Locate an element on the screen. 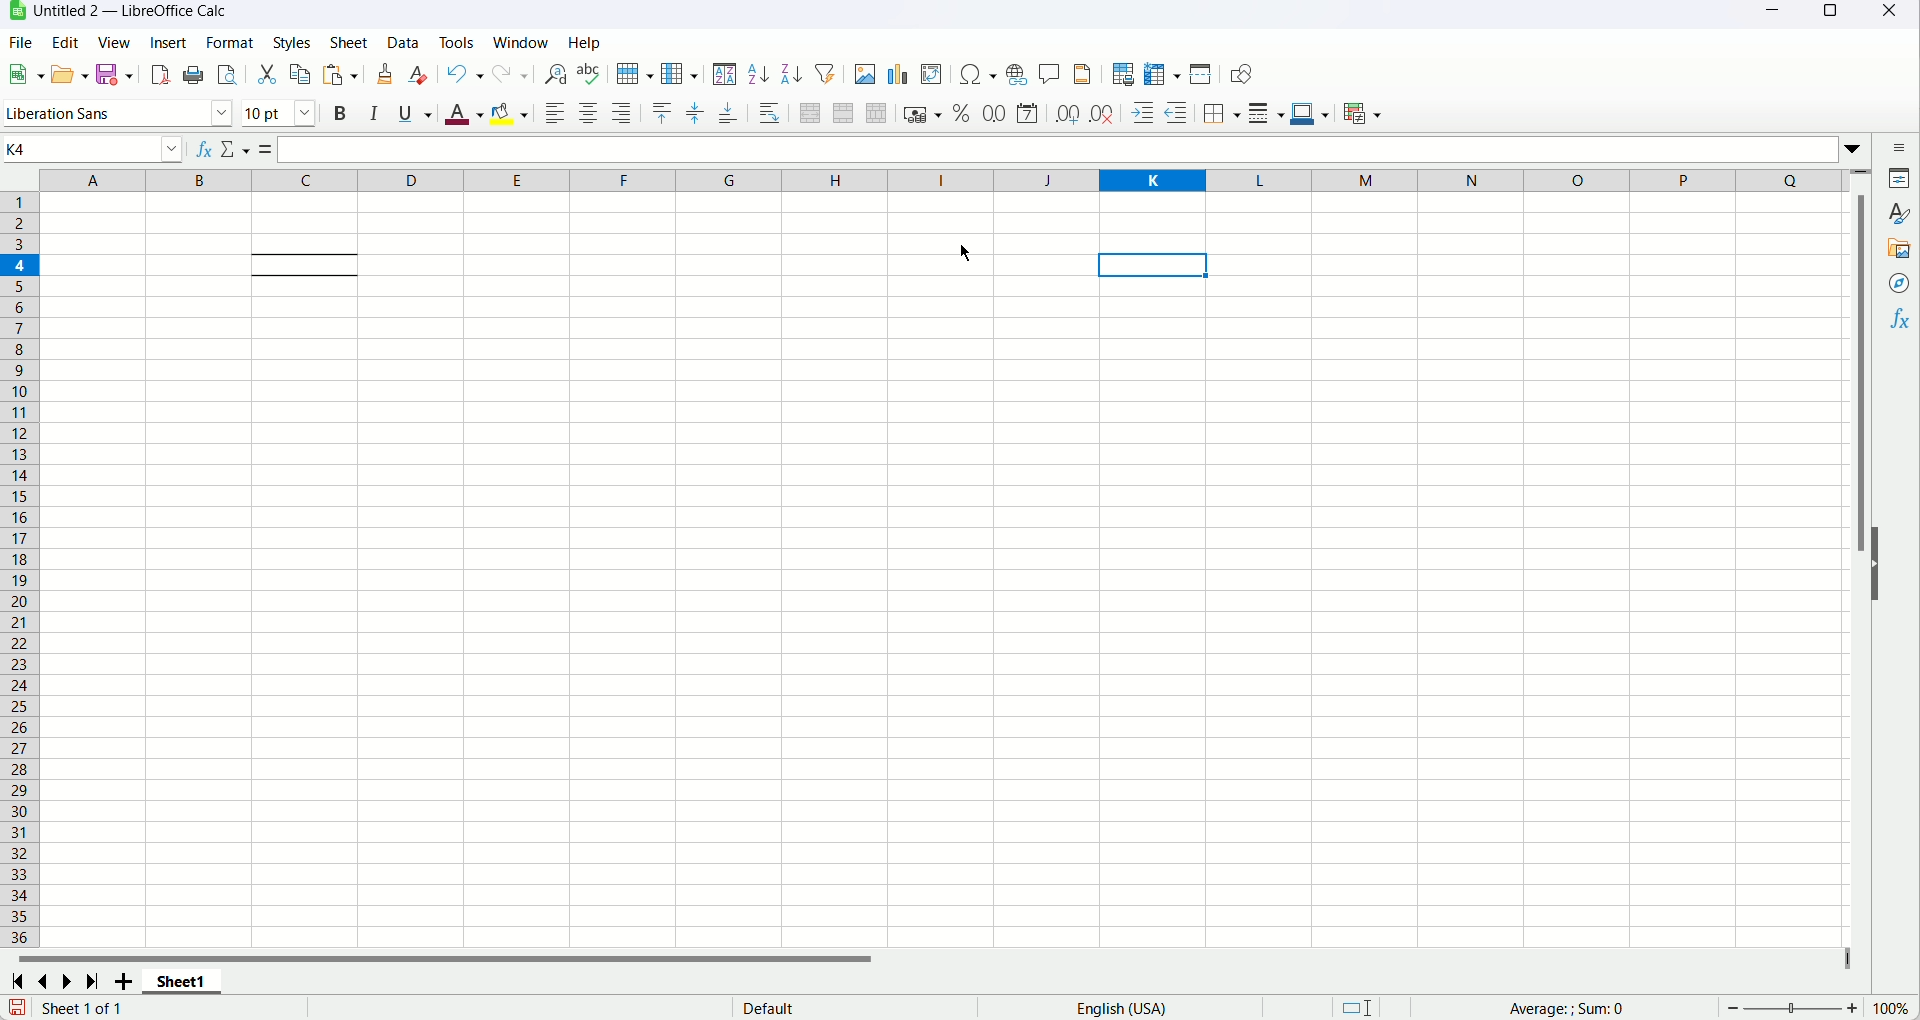 The image size is (1920, 1020). Border color is located at coordinates (1309, 113).